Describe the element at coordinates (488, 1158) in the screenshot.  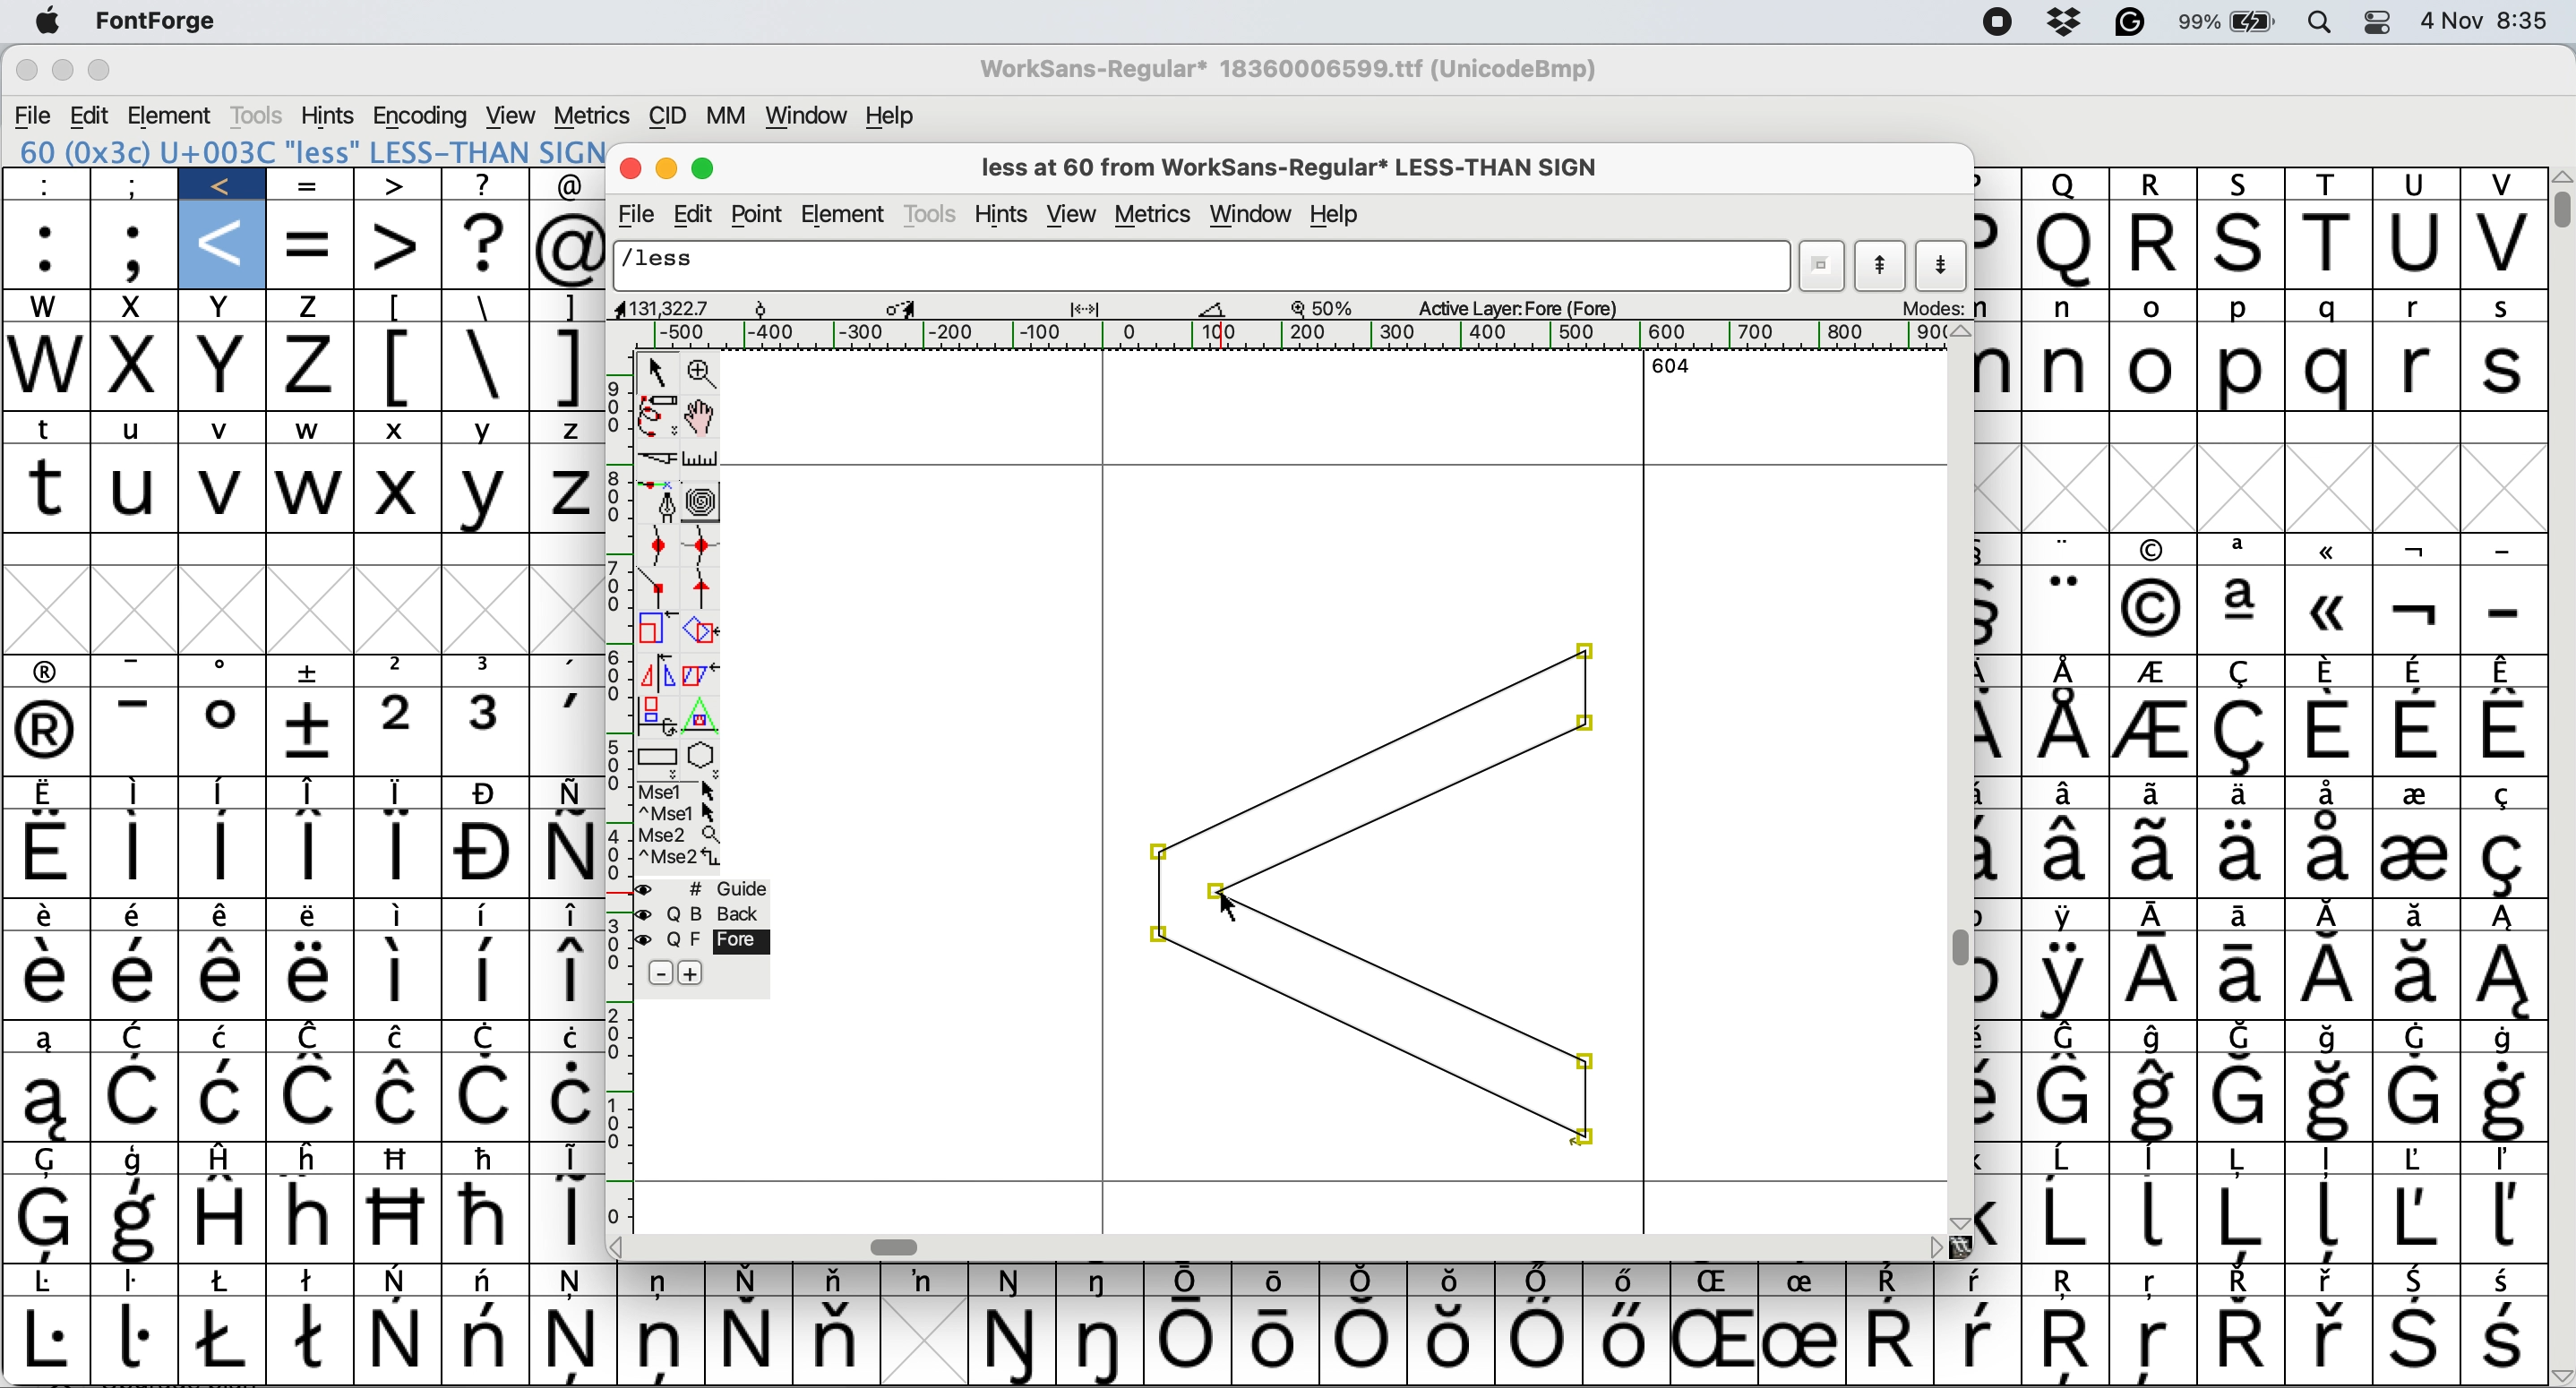
I see `Symbol` at that location.